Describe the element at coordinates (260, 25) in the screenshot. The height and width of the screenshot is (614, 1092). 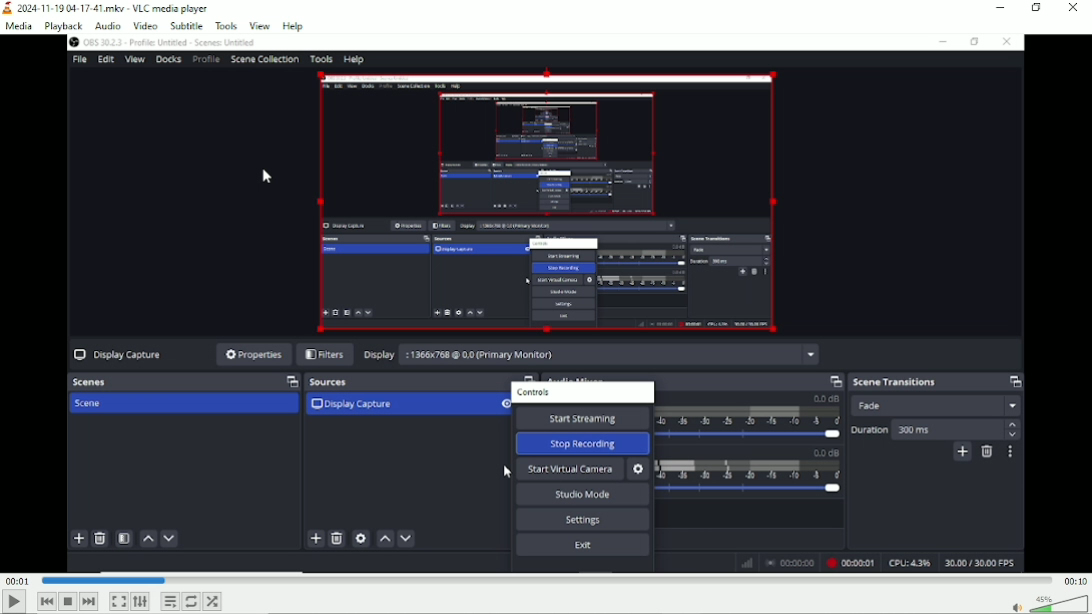
I see `view` at that location.